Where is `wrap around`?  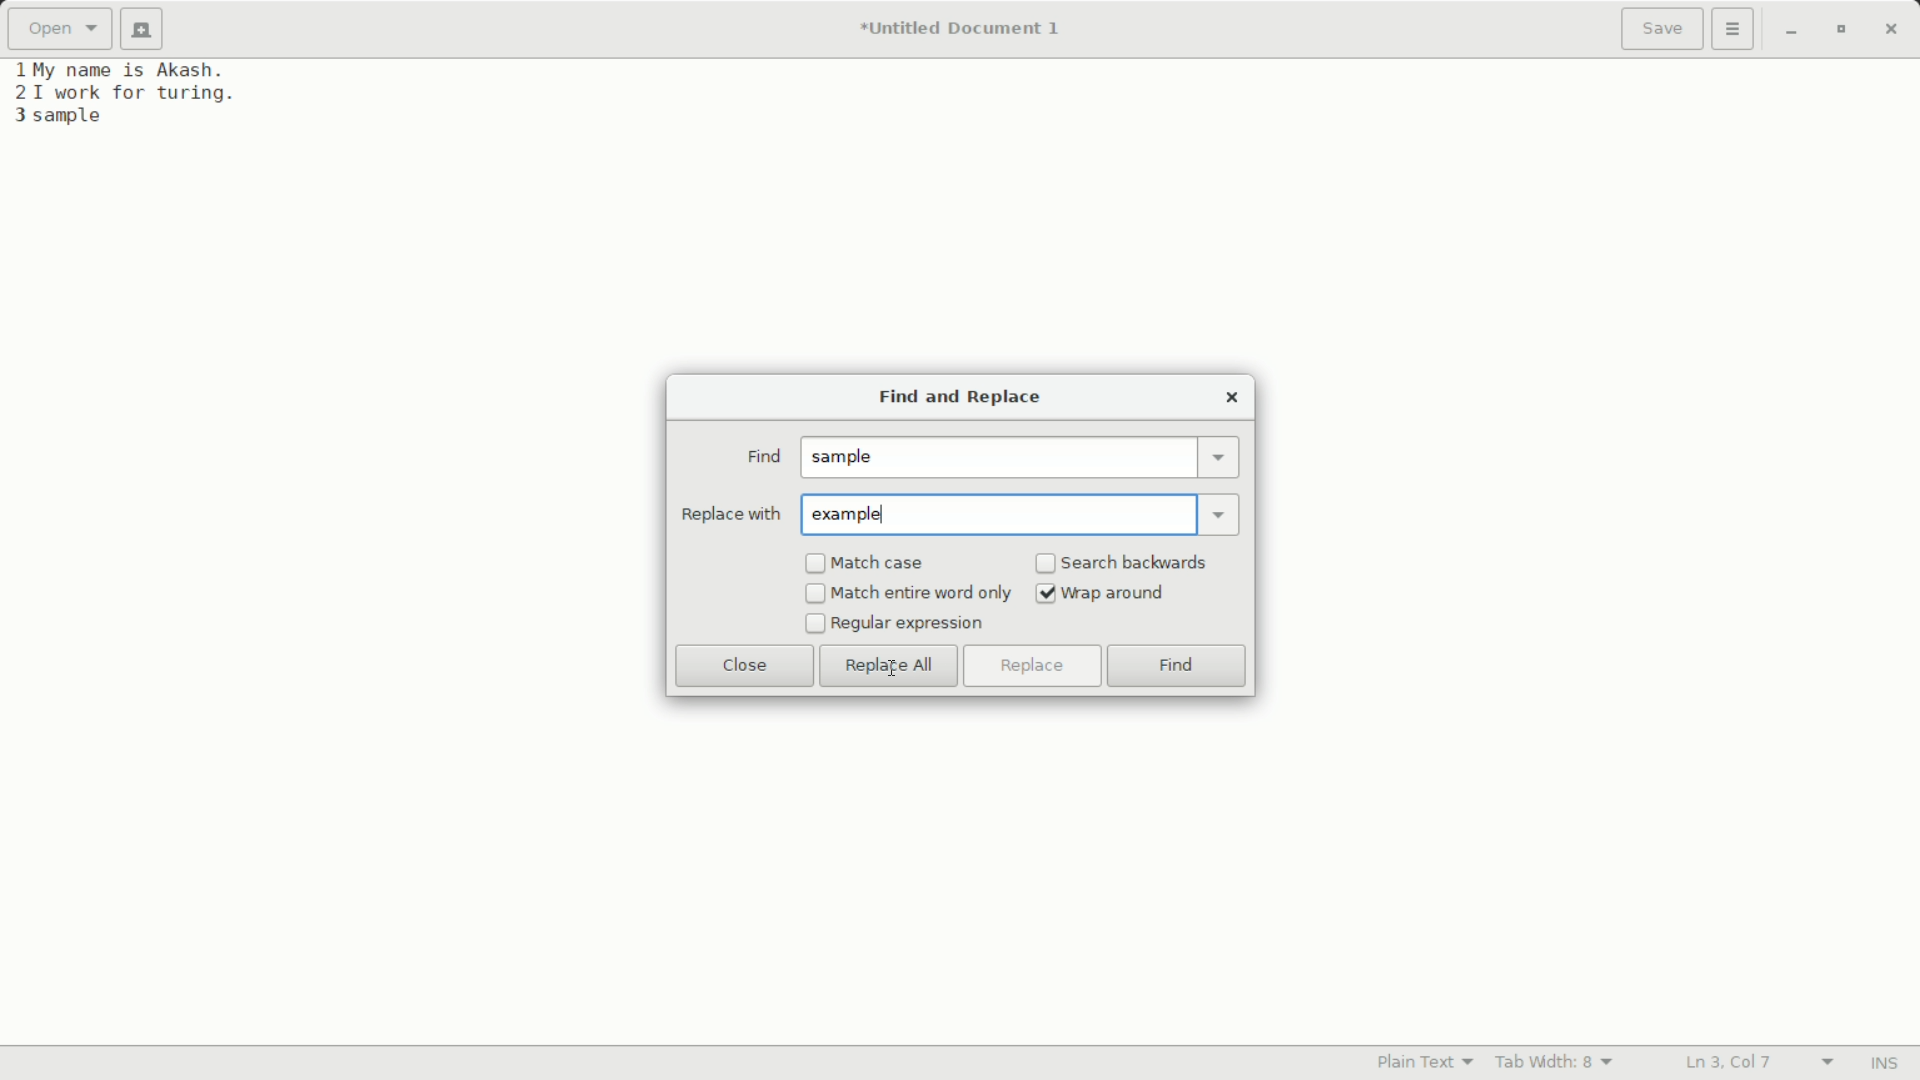 wrap around is located at coordinates (1117, 594).